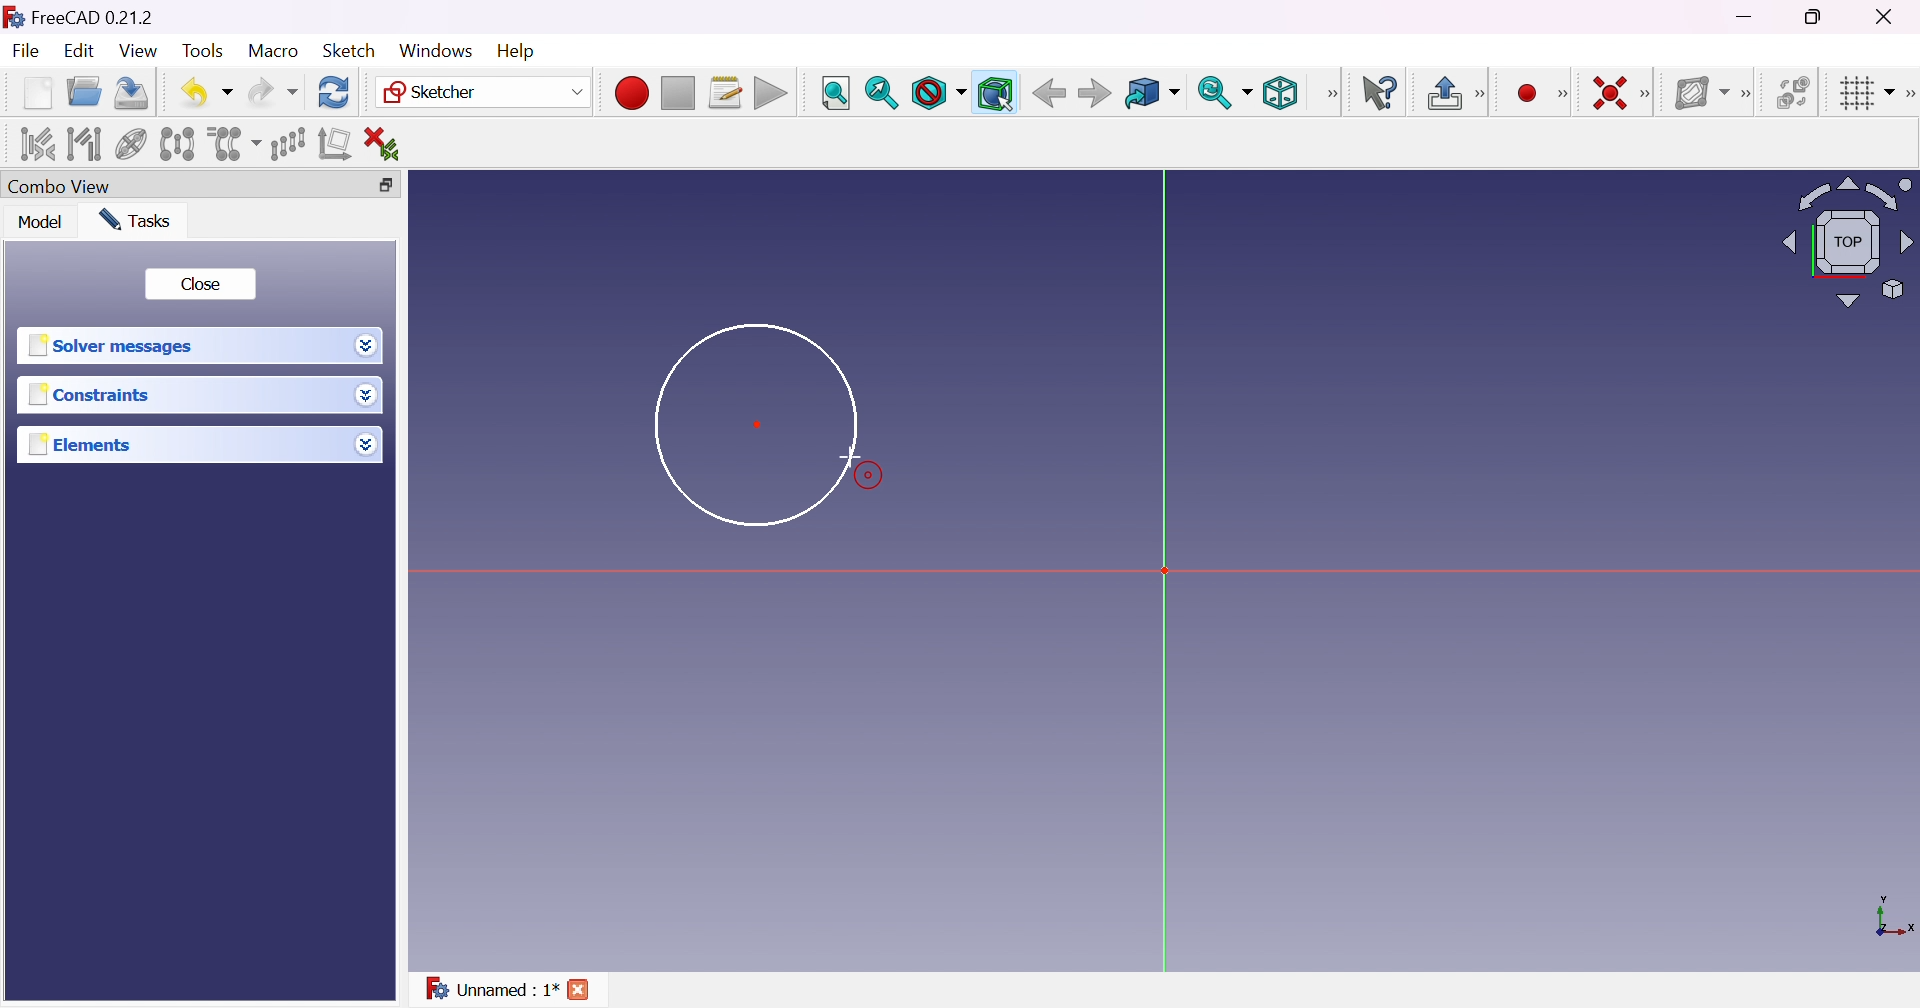  What do you see at coordinates (1151, 94) in the screenshot?
I see `Go to linked object` at bounding box center [1151, 94].